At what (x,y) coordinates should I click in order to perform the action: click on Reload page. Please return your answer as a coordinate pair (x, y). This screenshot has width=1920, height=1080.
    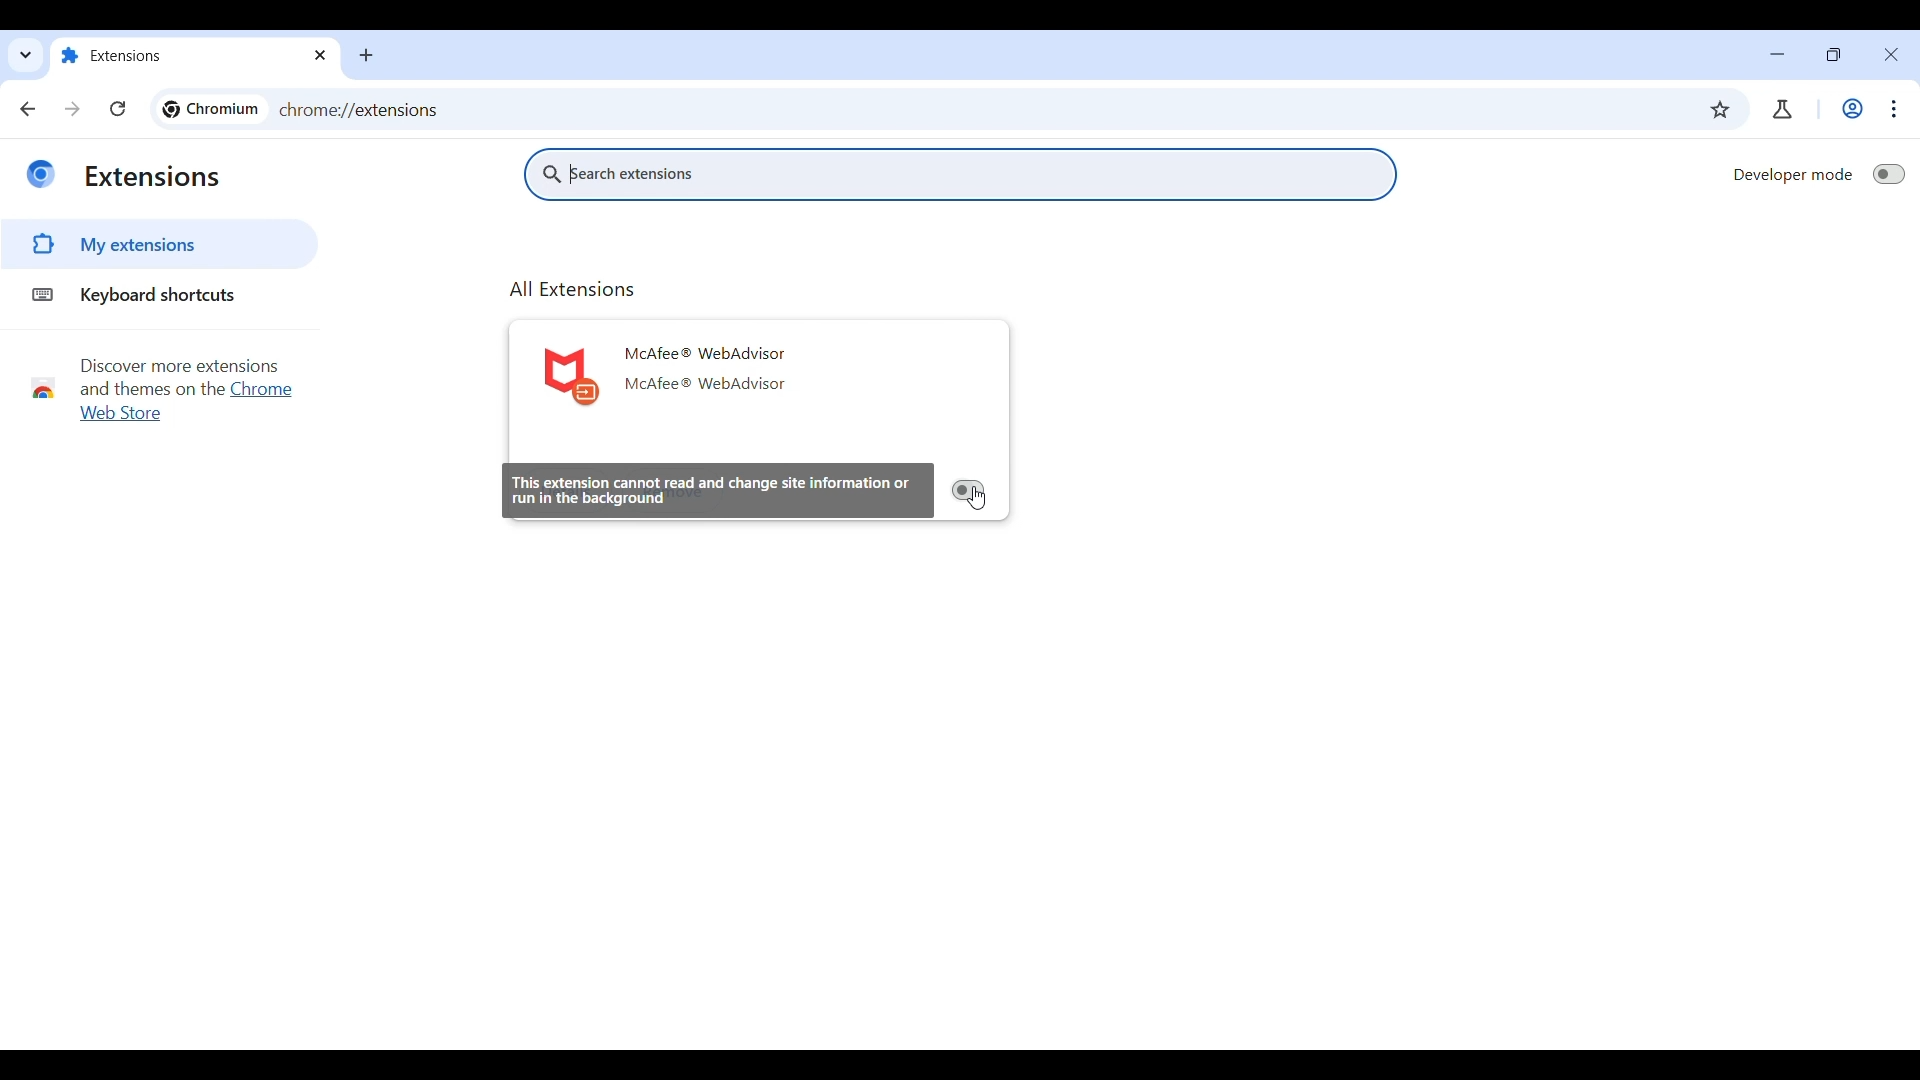
    Looking at the image, I should click on (118, 108).